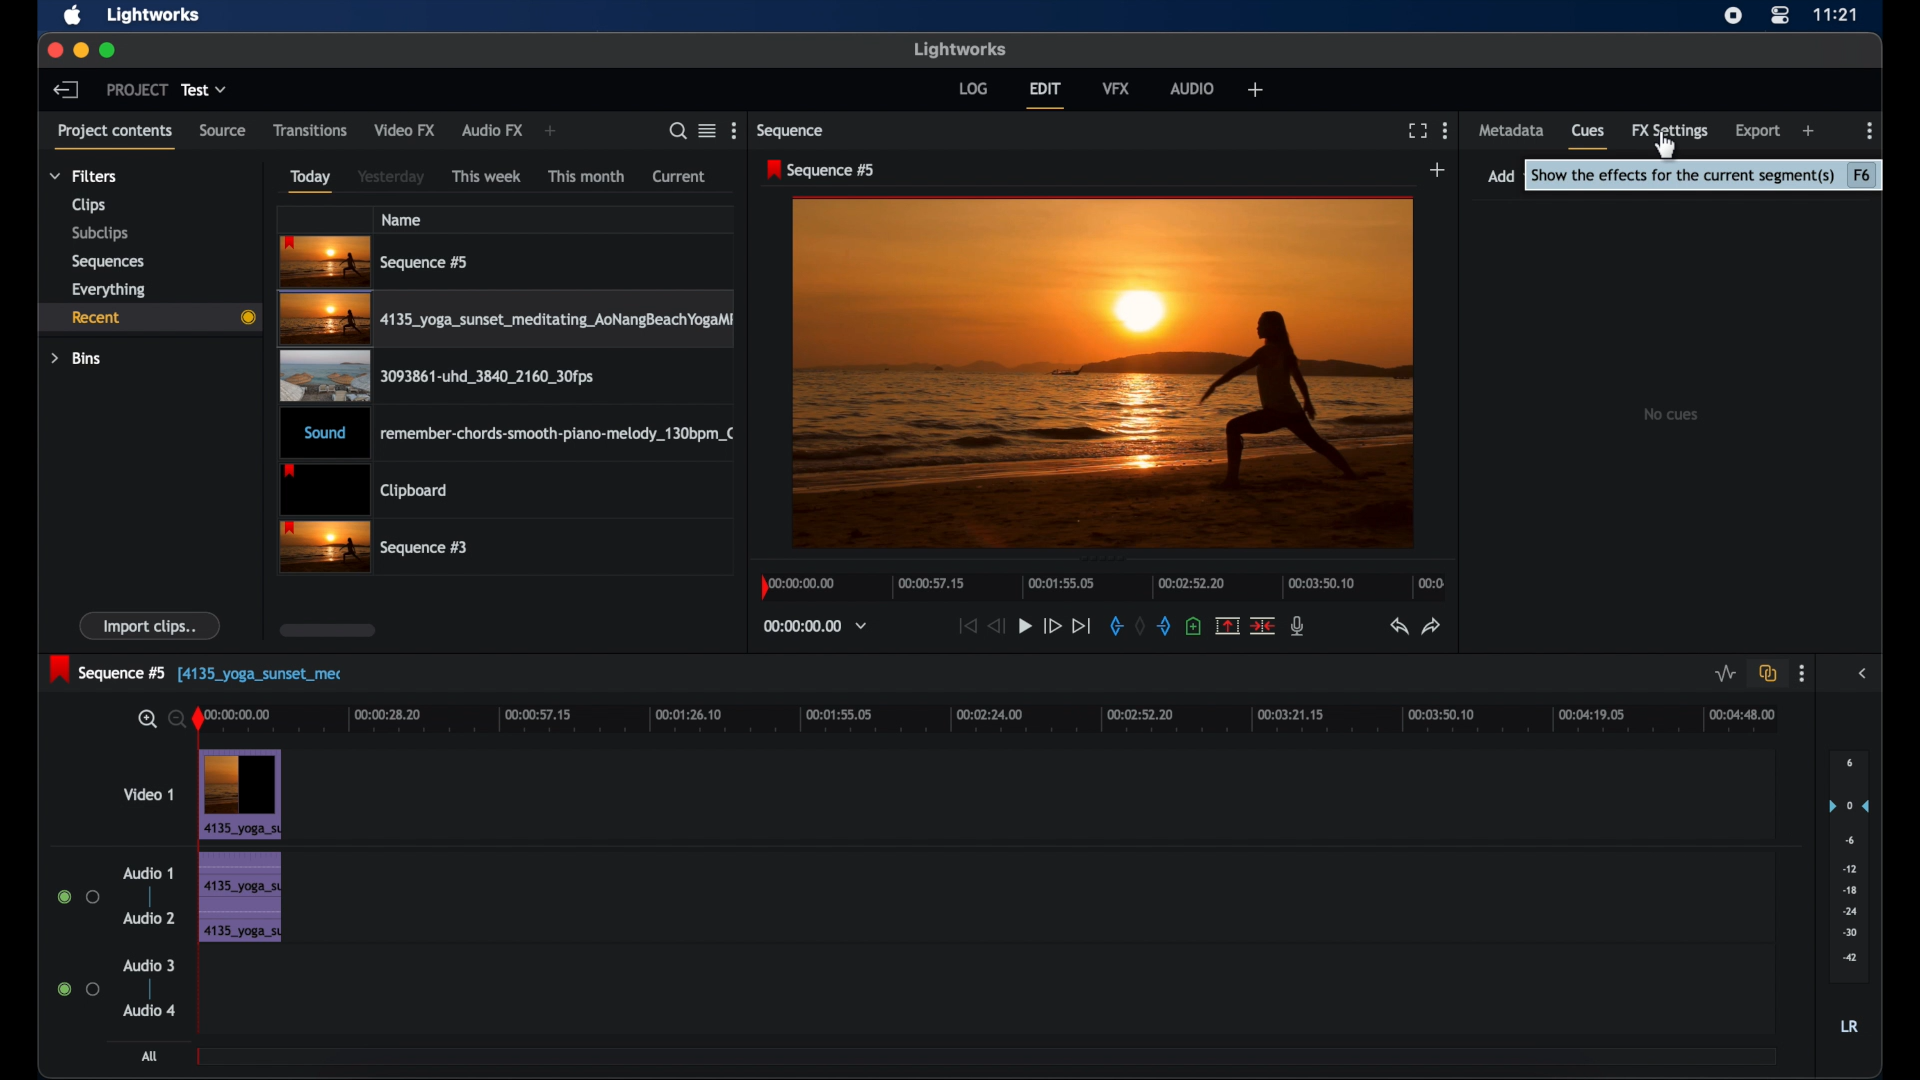  What do you see at coordinates (1103, 375) in the screenshot?
I see `video preview` at bounding box center [1103, 375].